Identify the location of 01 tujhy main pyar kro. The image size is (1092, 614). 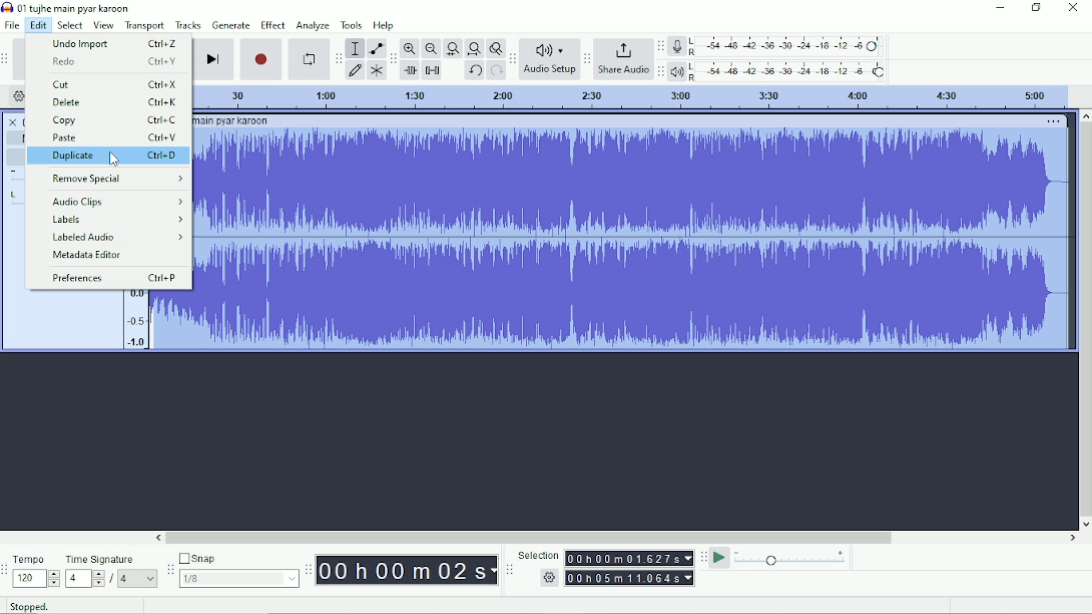
(233, 121).